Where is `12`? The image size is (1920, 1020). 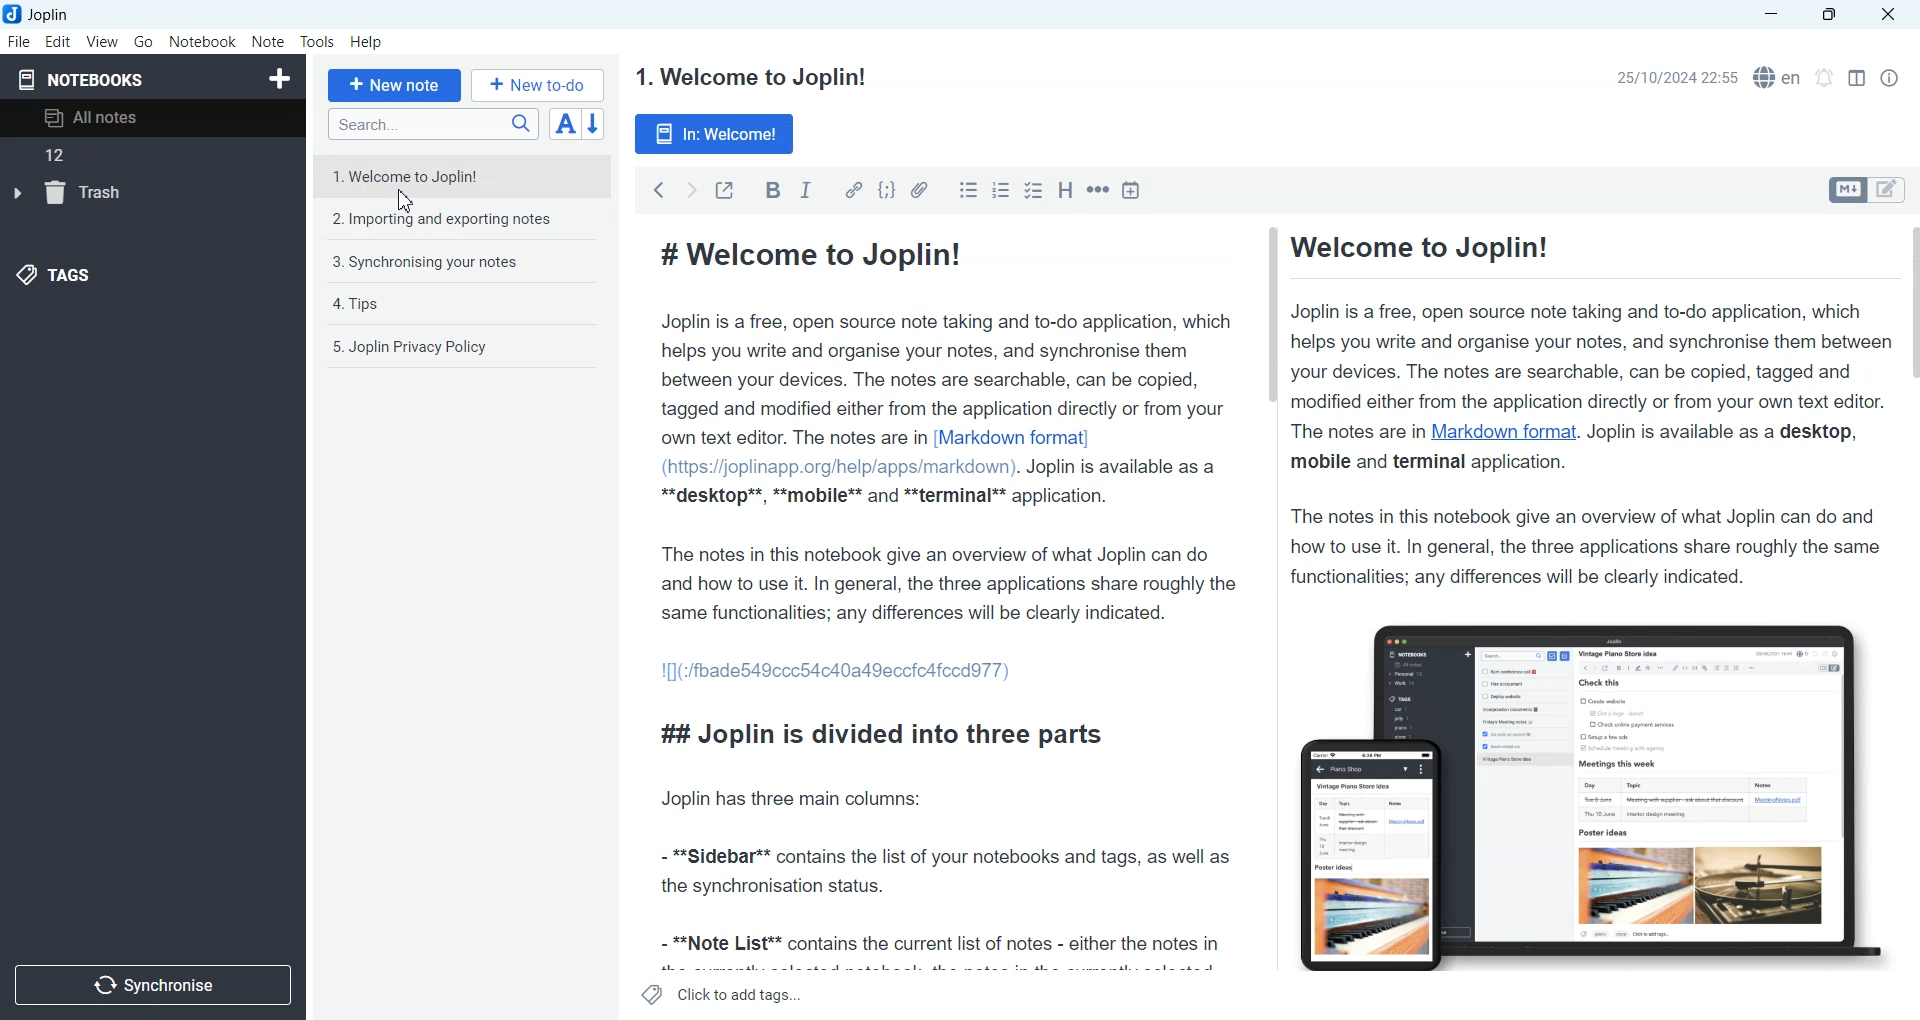 12 is located at coordinates (81, 154).